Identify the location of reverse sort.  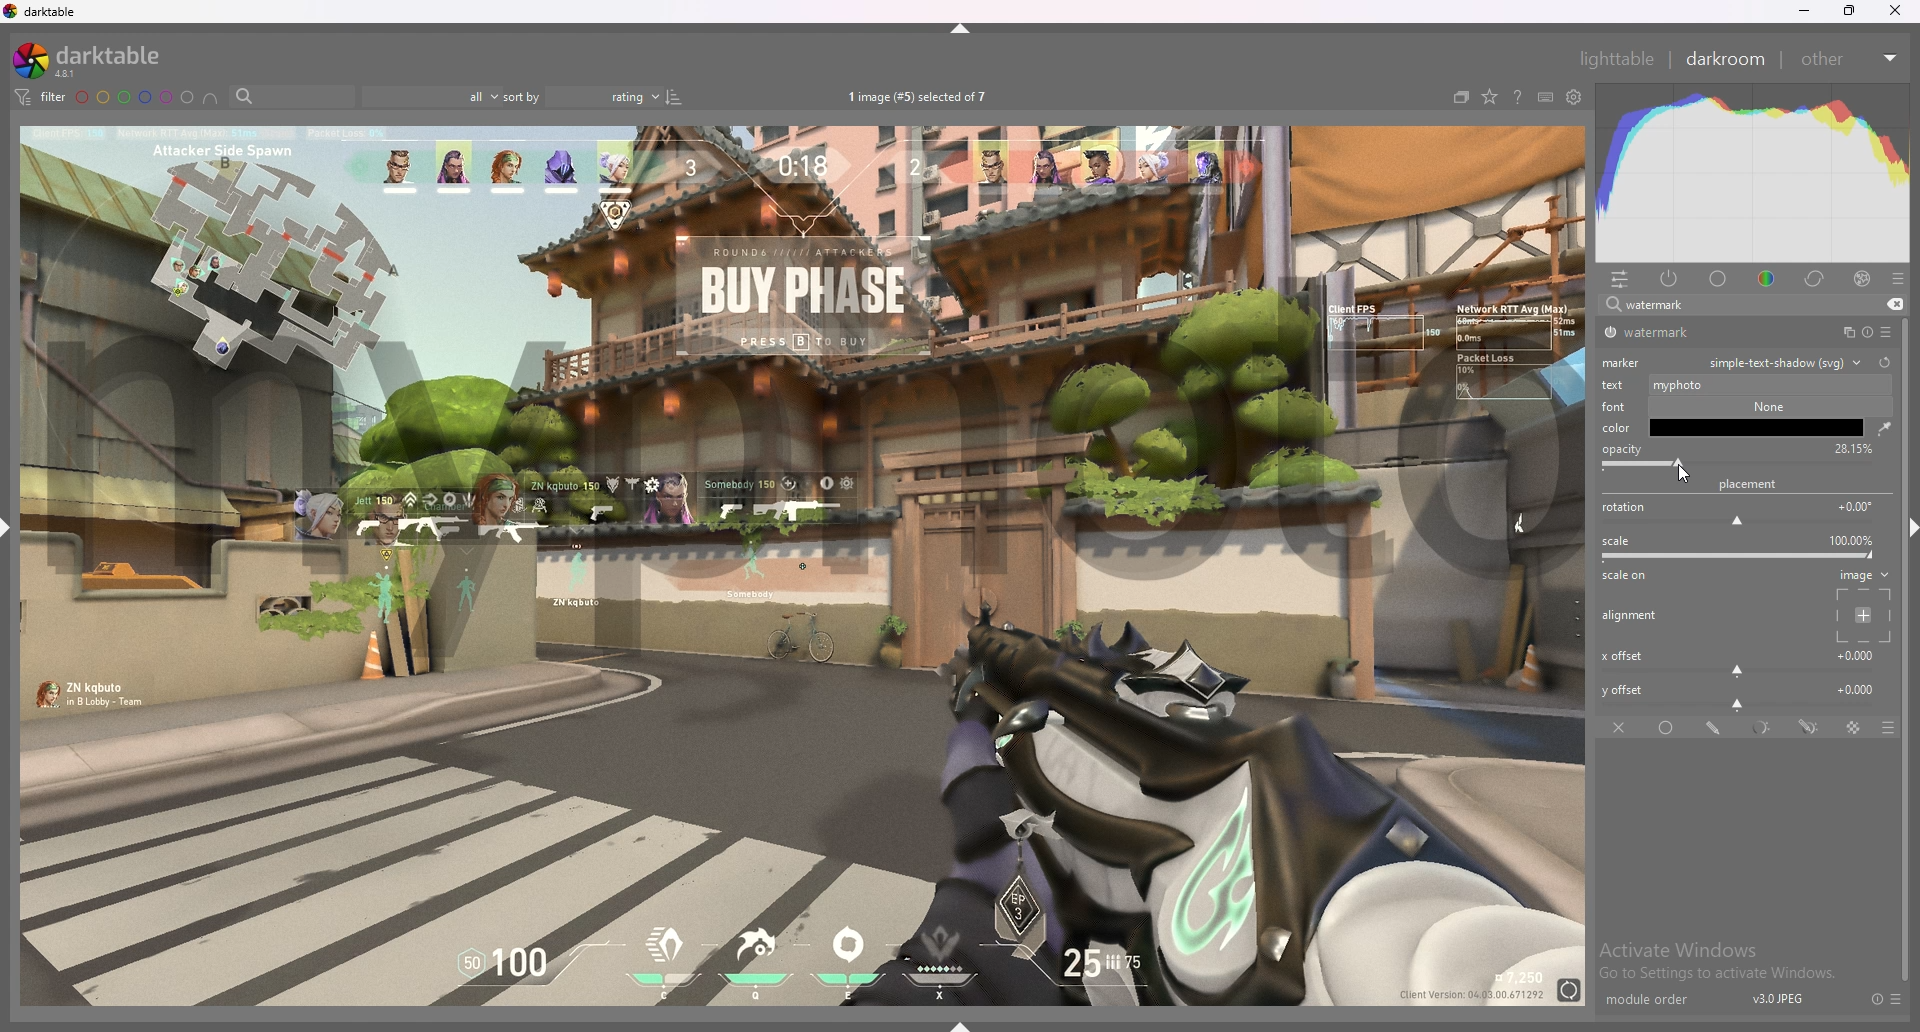
(674, 96).